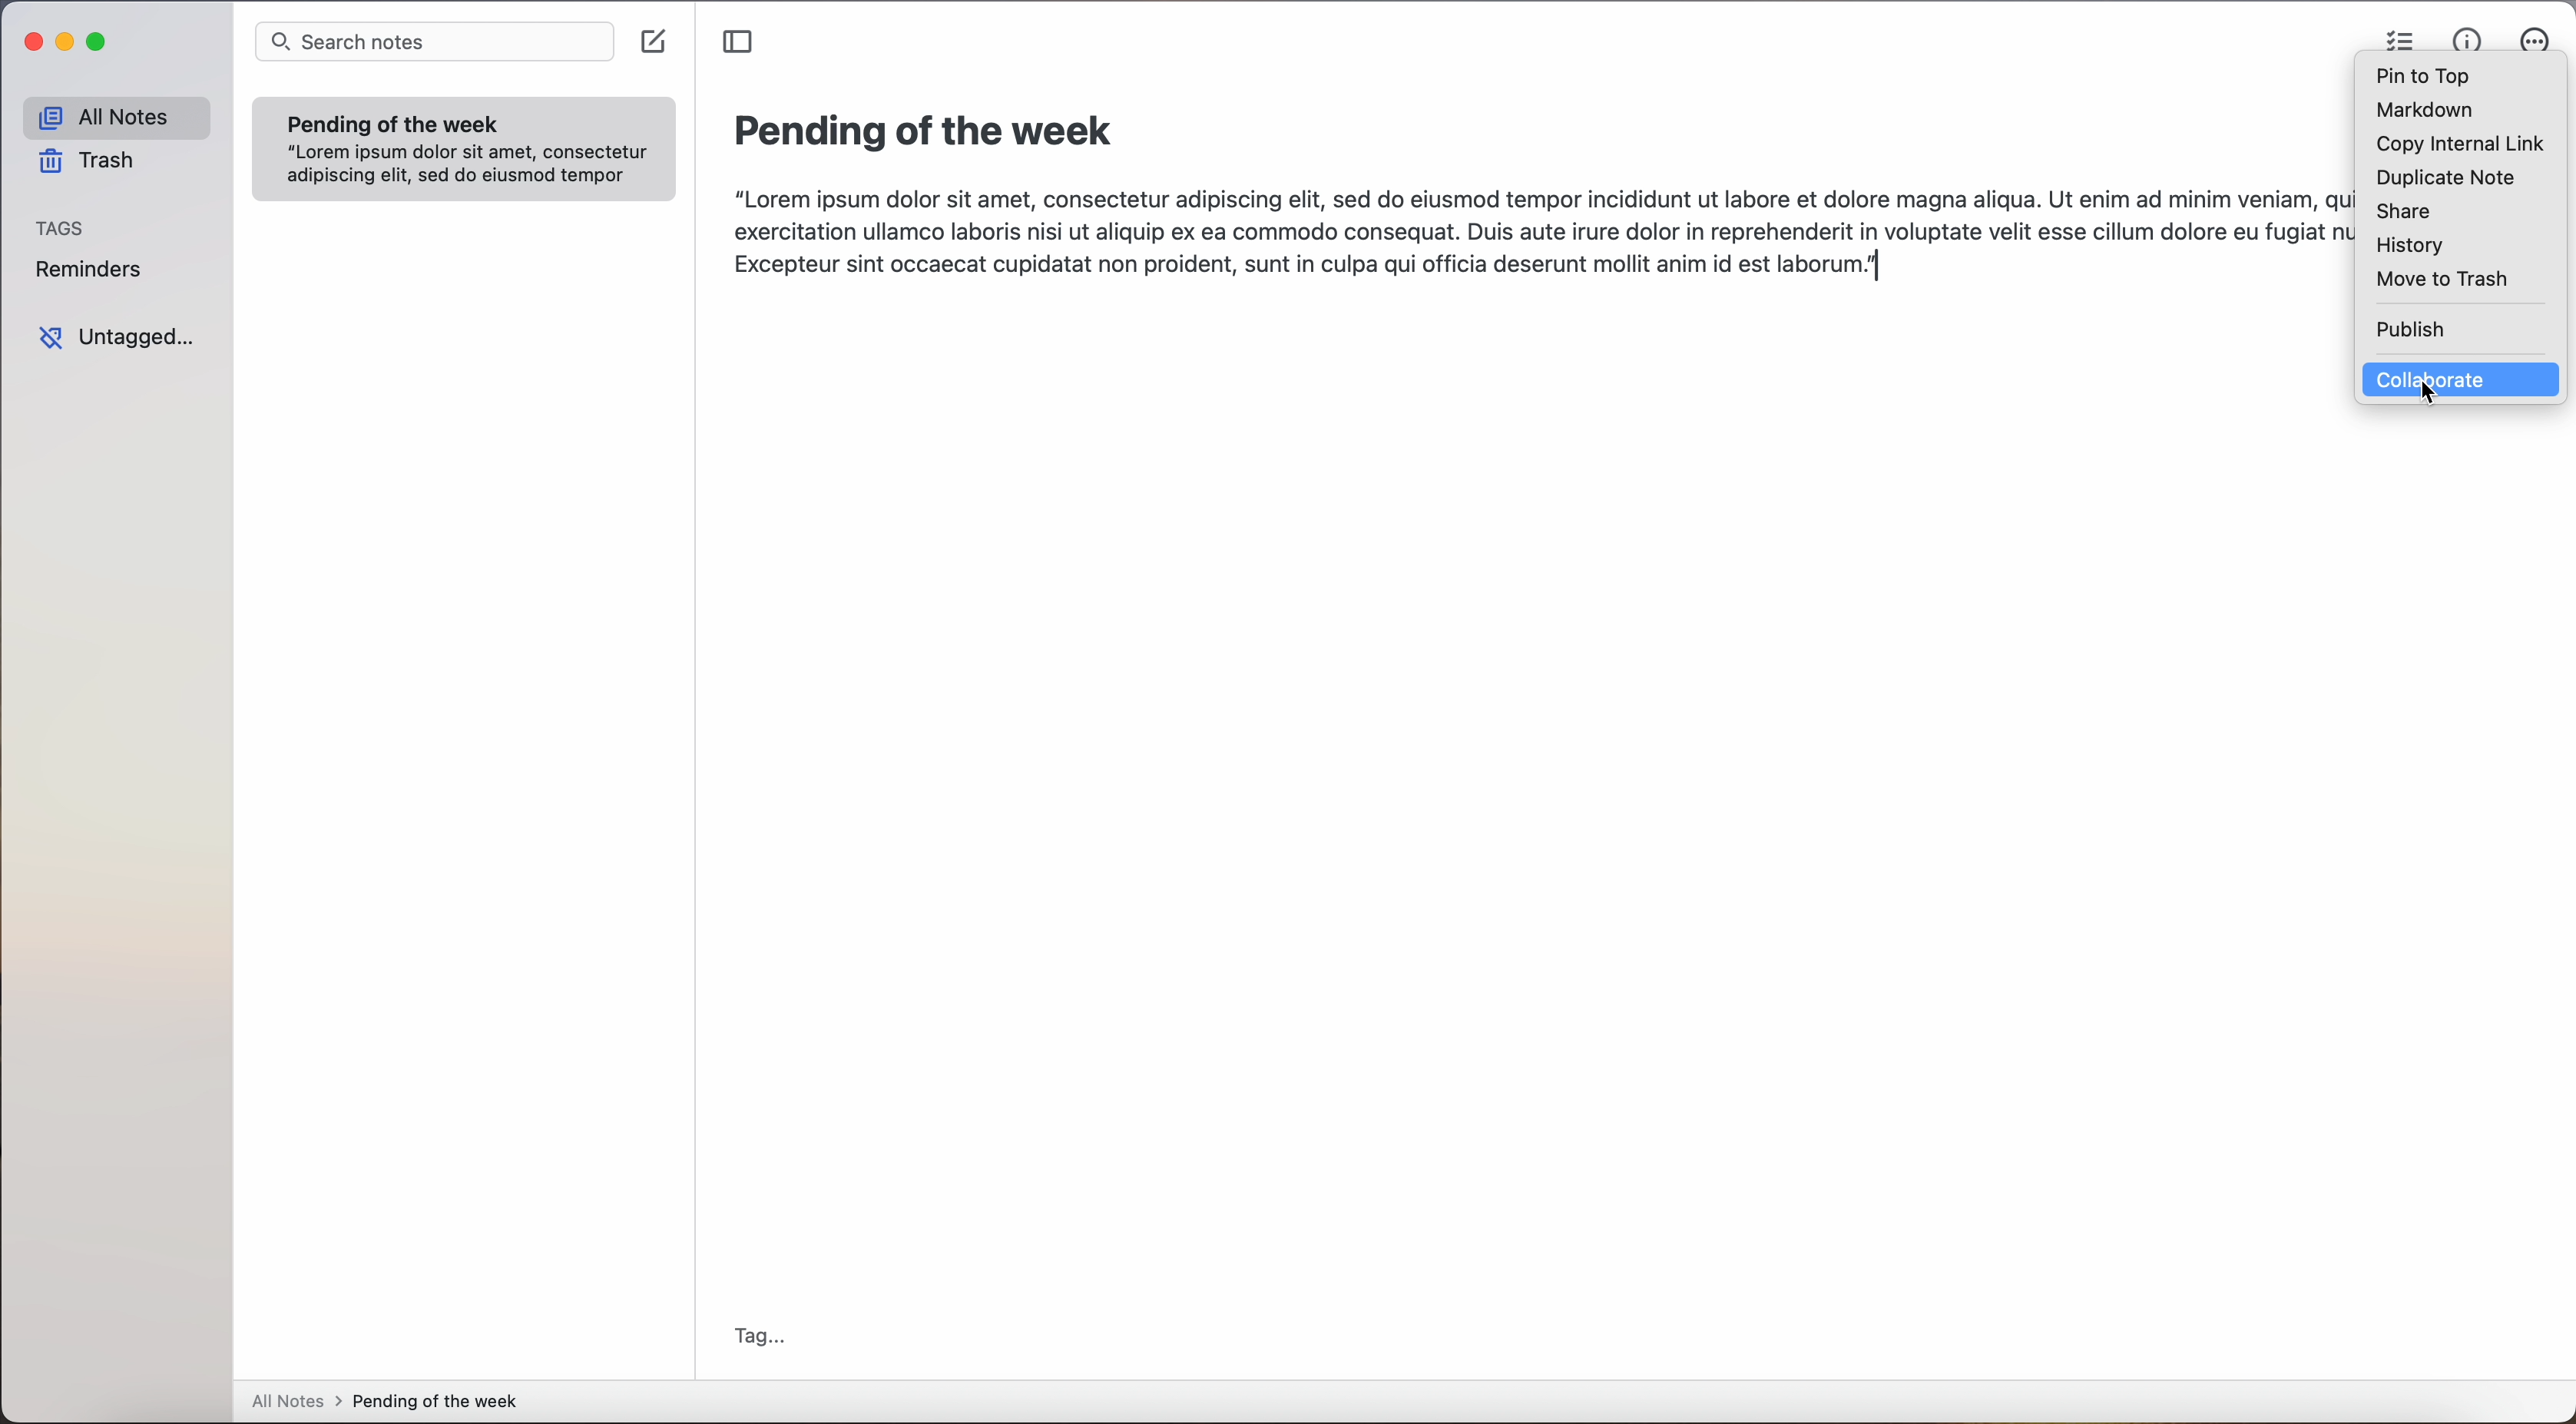  I want to click on toggle sidebar, so click(739, 43).